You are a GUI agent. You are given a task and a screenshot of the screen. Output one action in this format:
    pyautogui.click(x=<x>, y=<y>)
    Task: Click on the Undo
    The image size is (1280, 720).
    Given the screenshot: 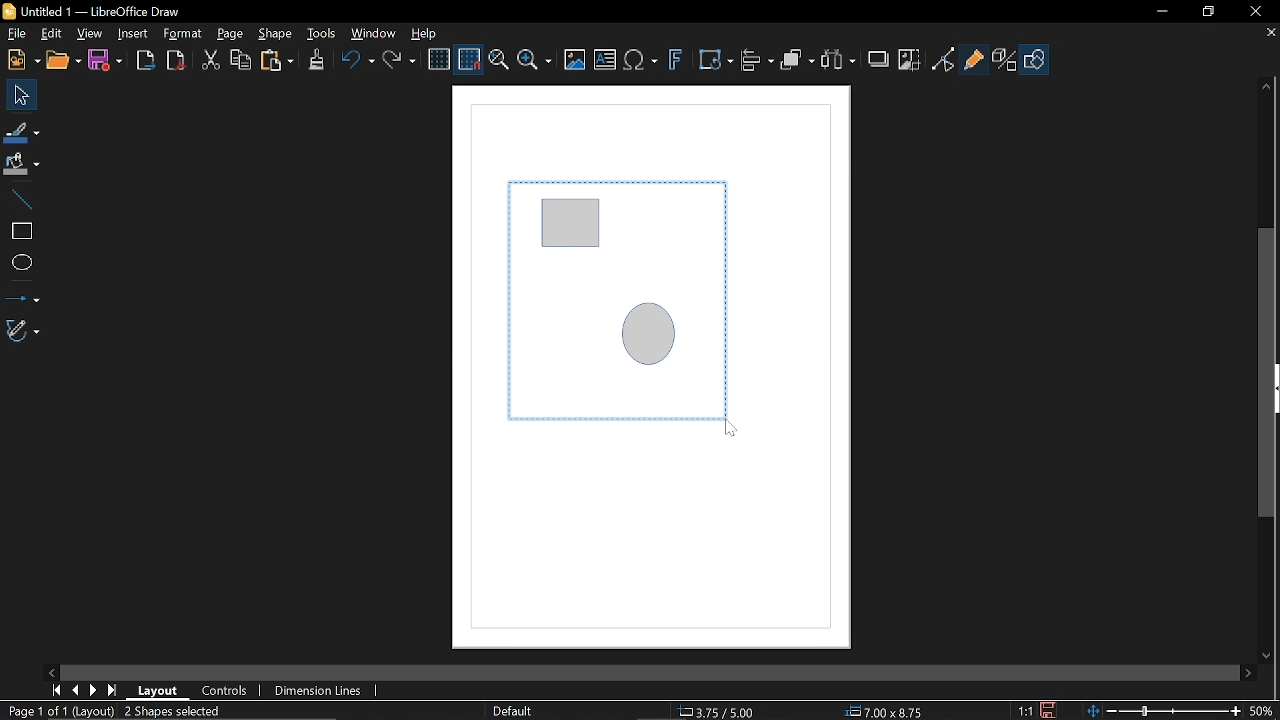 What is the action you would take?
    pyautogui.click(x=358, y=61)
    